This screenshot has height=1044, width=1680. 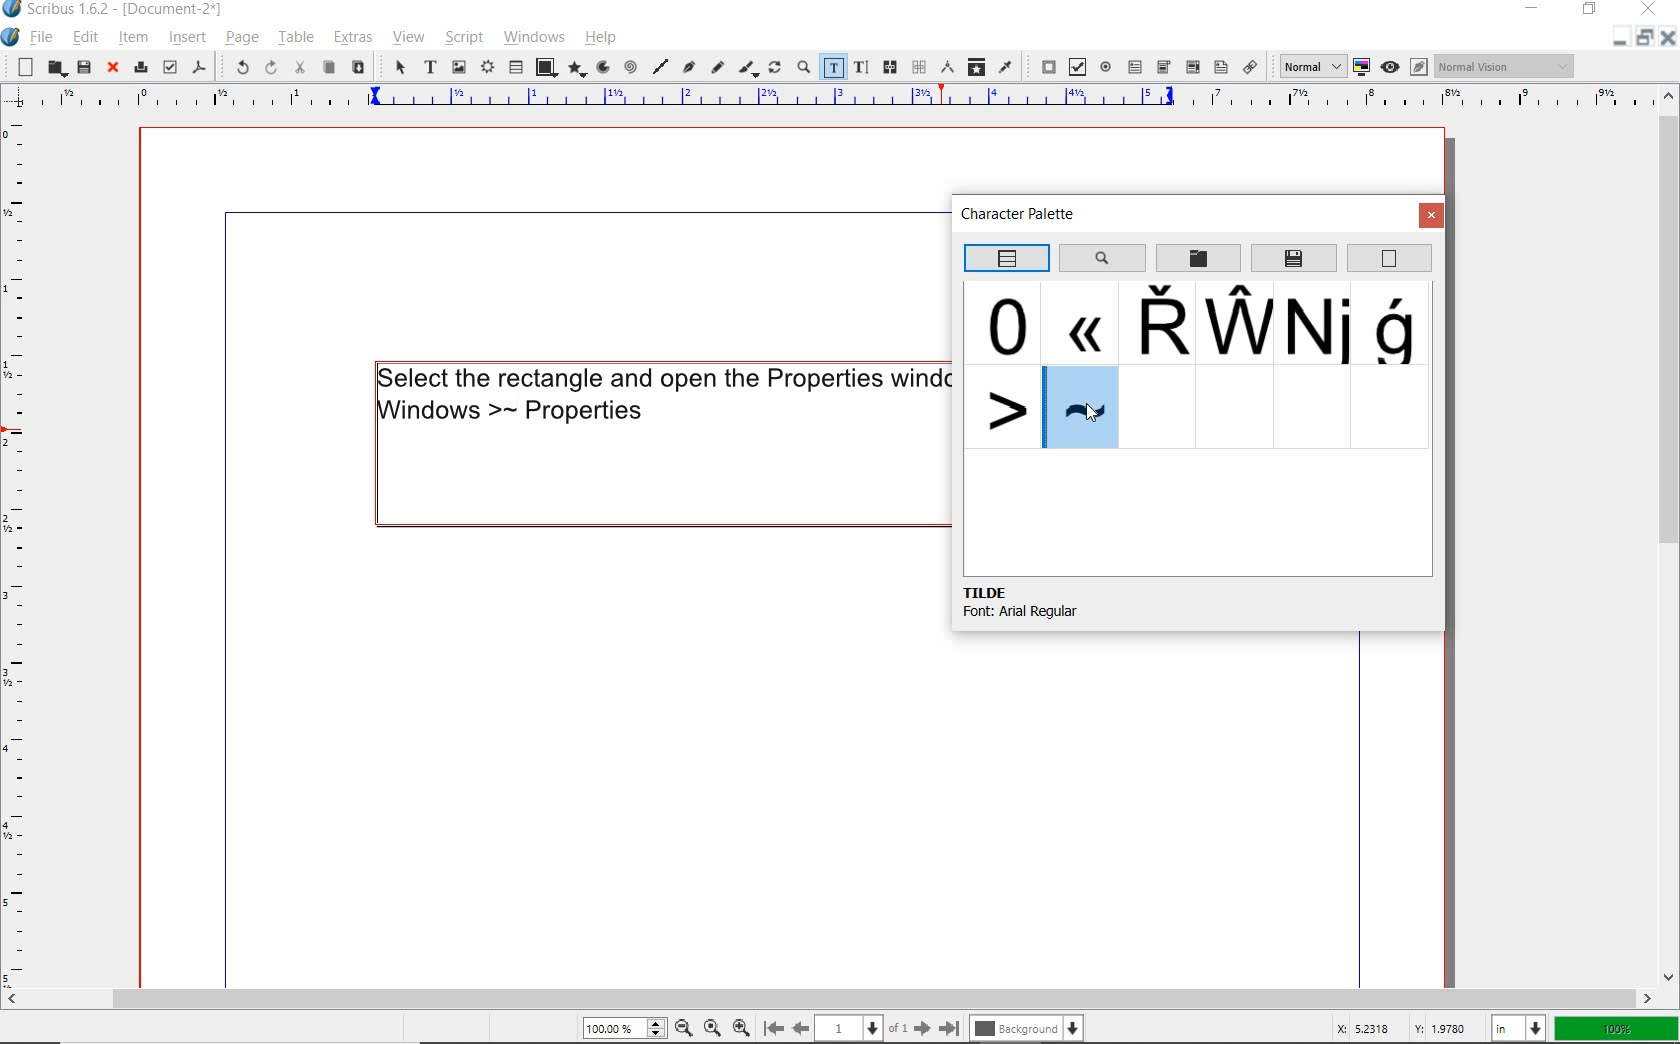 I want to click on glyphs, so click(x=1398, y=325).